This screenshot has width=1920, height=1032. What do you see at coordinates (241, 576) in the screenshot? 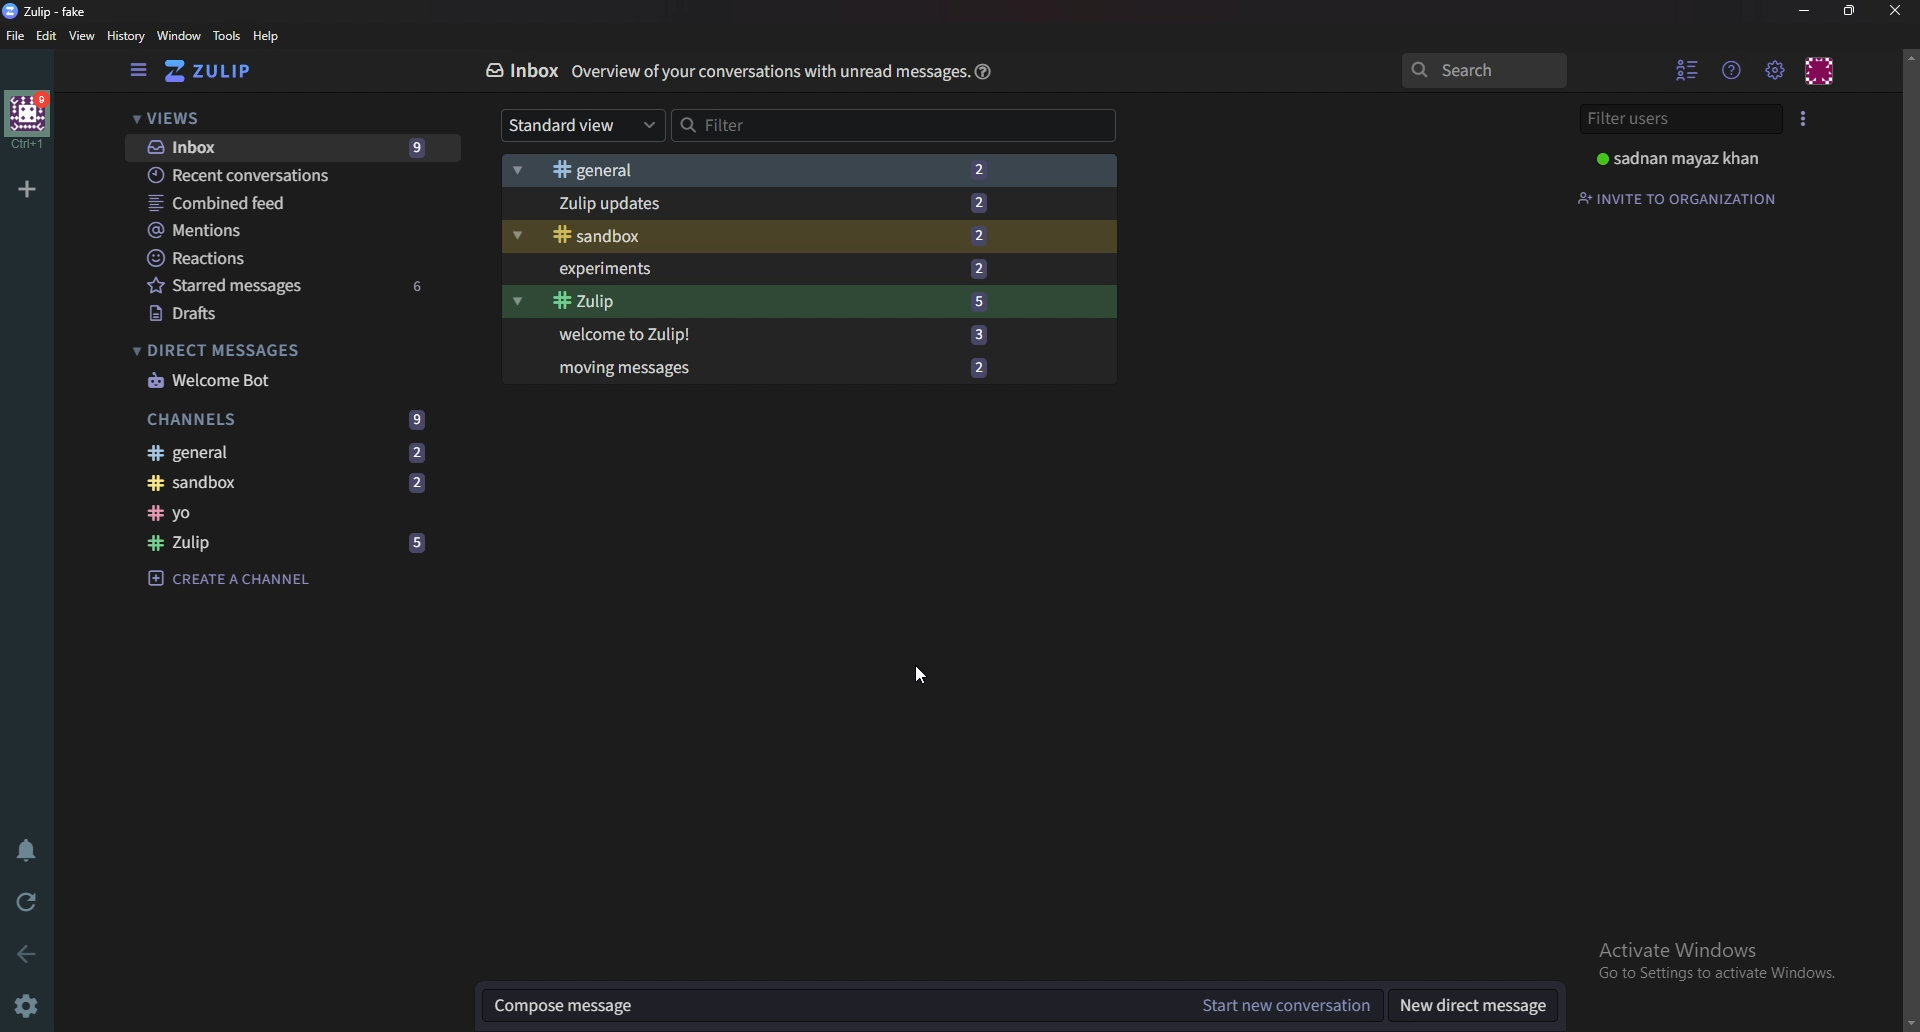
I see `Create a channel` at bounding box center [241, 576].